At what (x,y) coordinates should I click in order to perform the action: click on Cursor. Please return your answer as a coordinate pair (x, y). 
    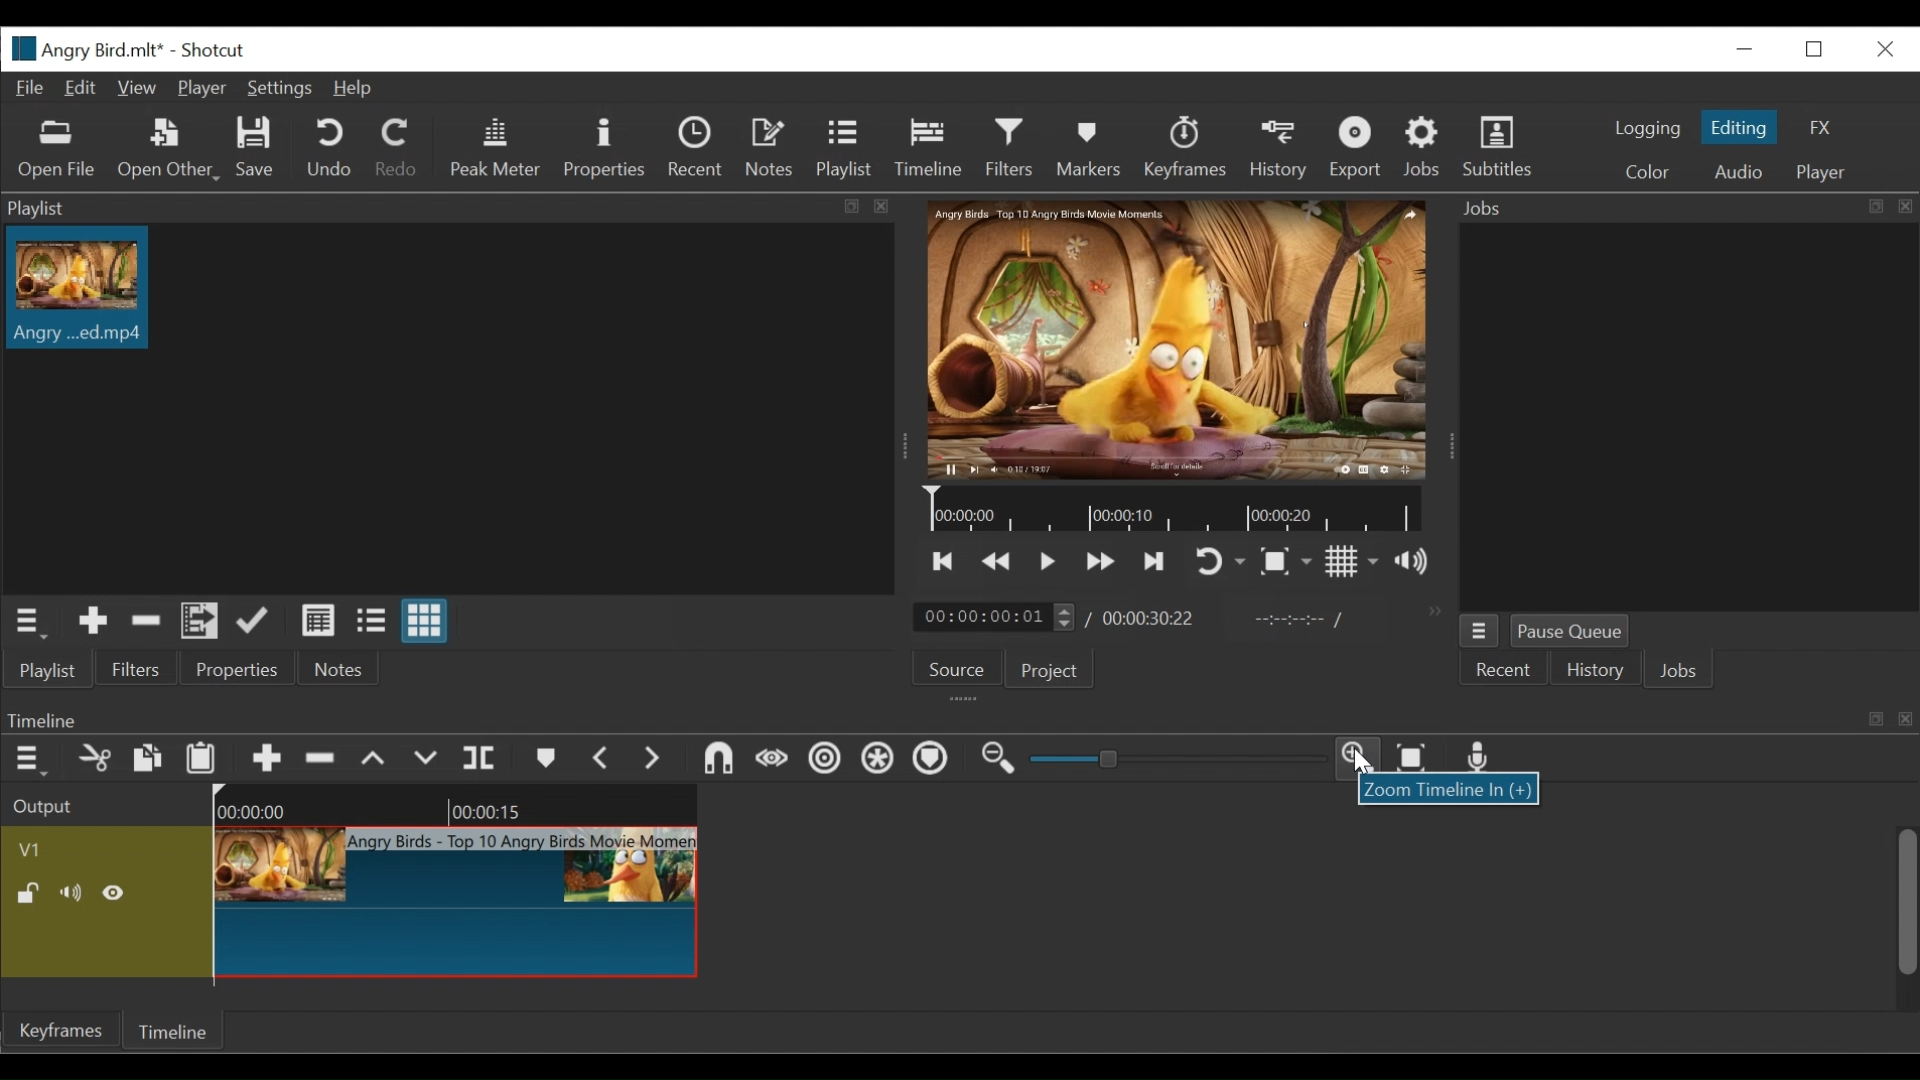
    Looking at the image, I should click on (1369, 764).